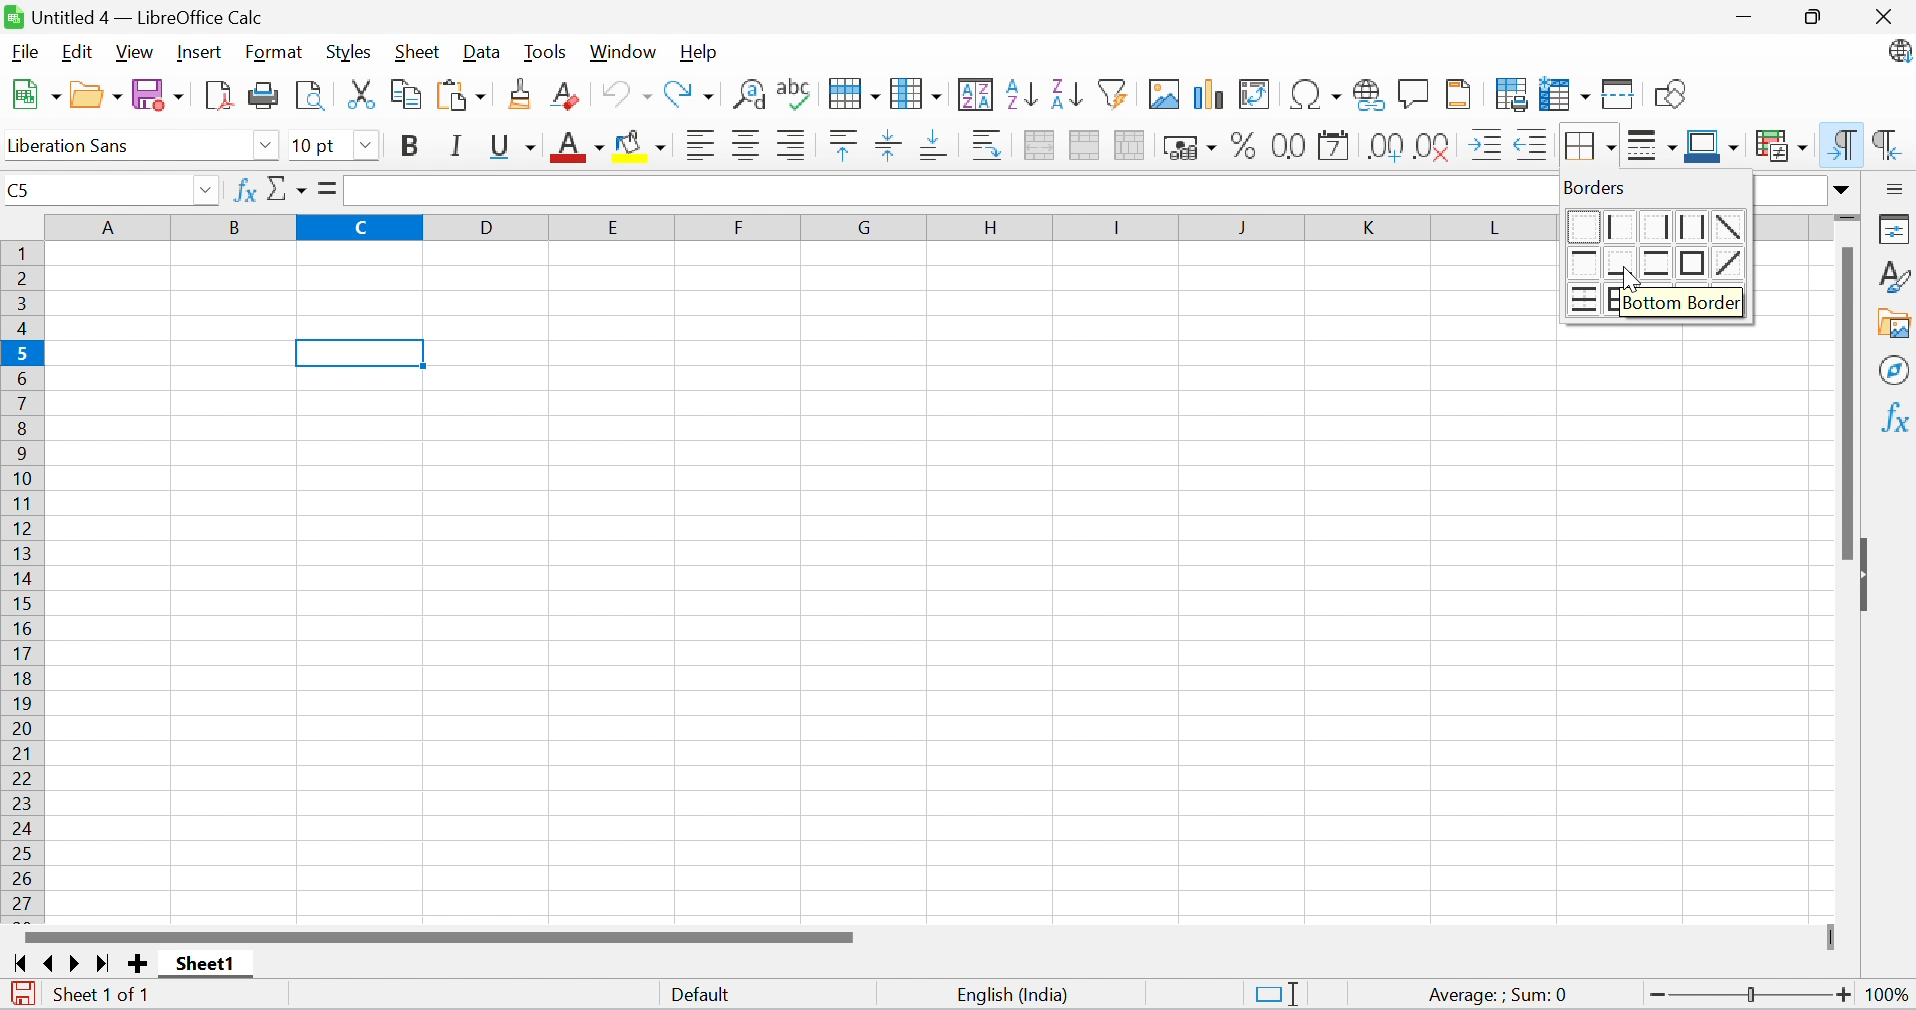 Image resolution: width=1916 pixels, height=1010 pixels. I want to click on Format as percent, so click(1244, 149).